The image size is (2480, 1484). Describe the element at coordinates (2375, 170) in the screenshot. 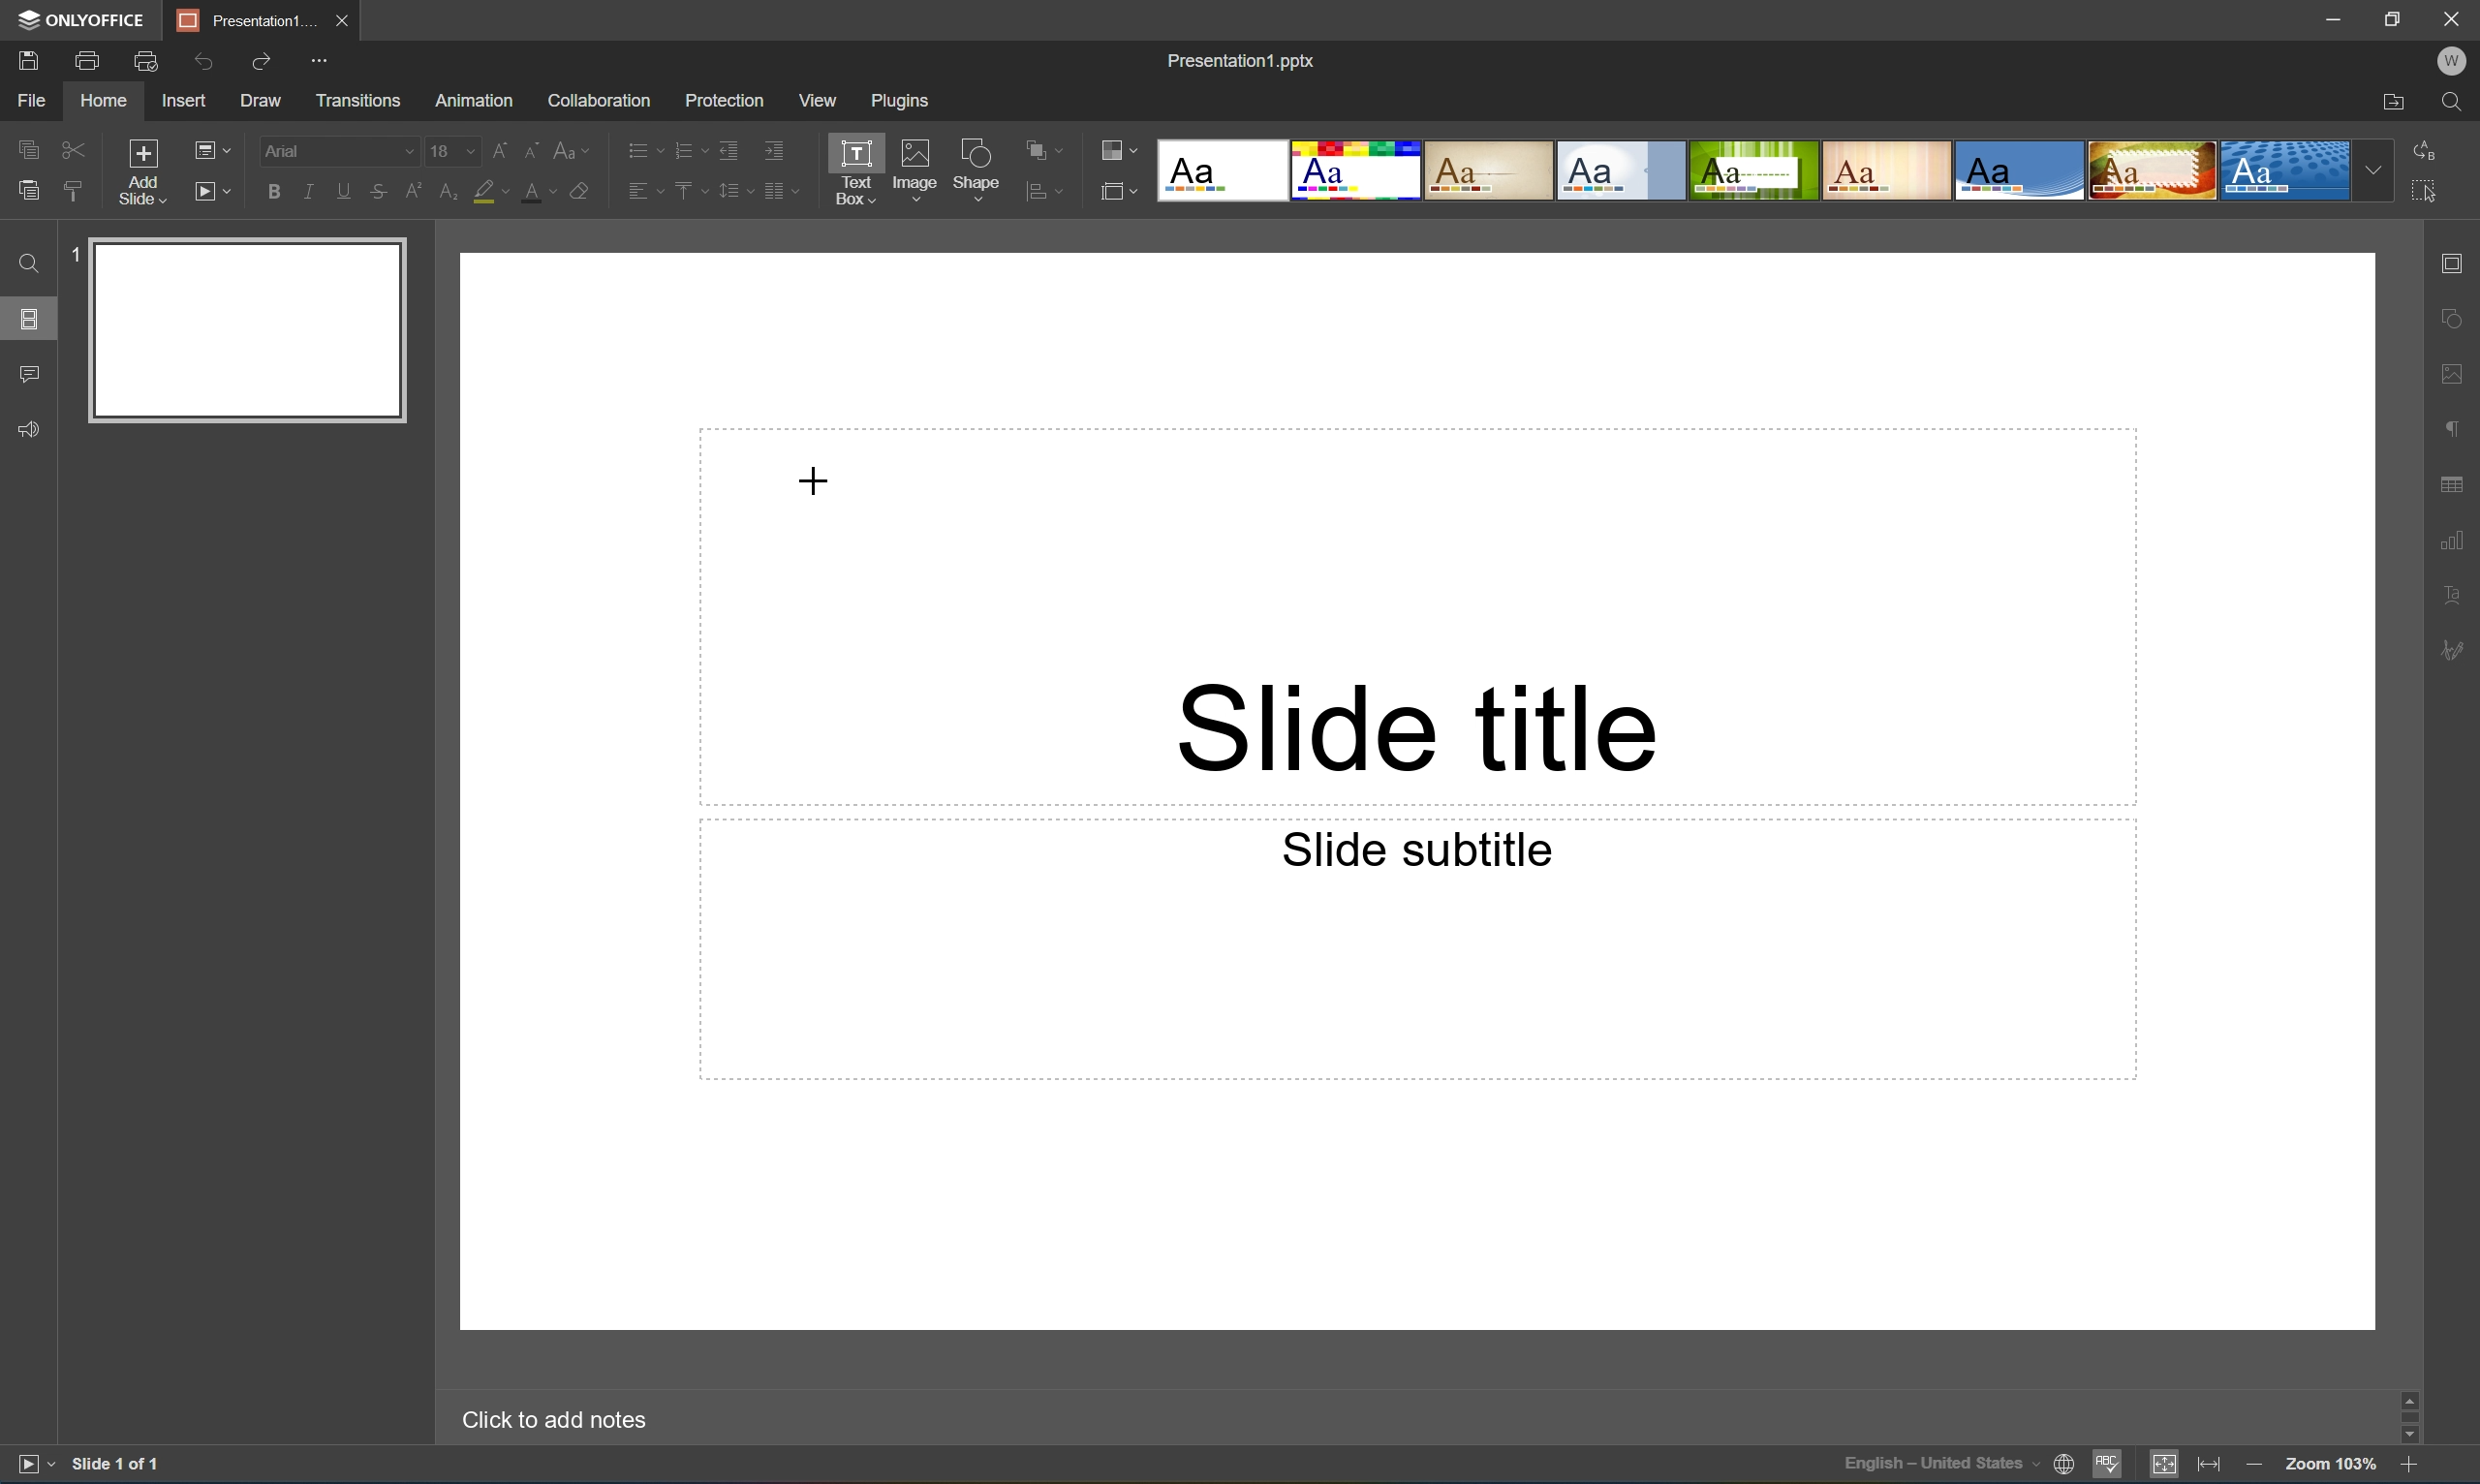

I see `Drop Down` at that location.